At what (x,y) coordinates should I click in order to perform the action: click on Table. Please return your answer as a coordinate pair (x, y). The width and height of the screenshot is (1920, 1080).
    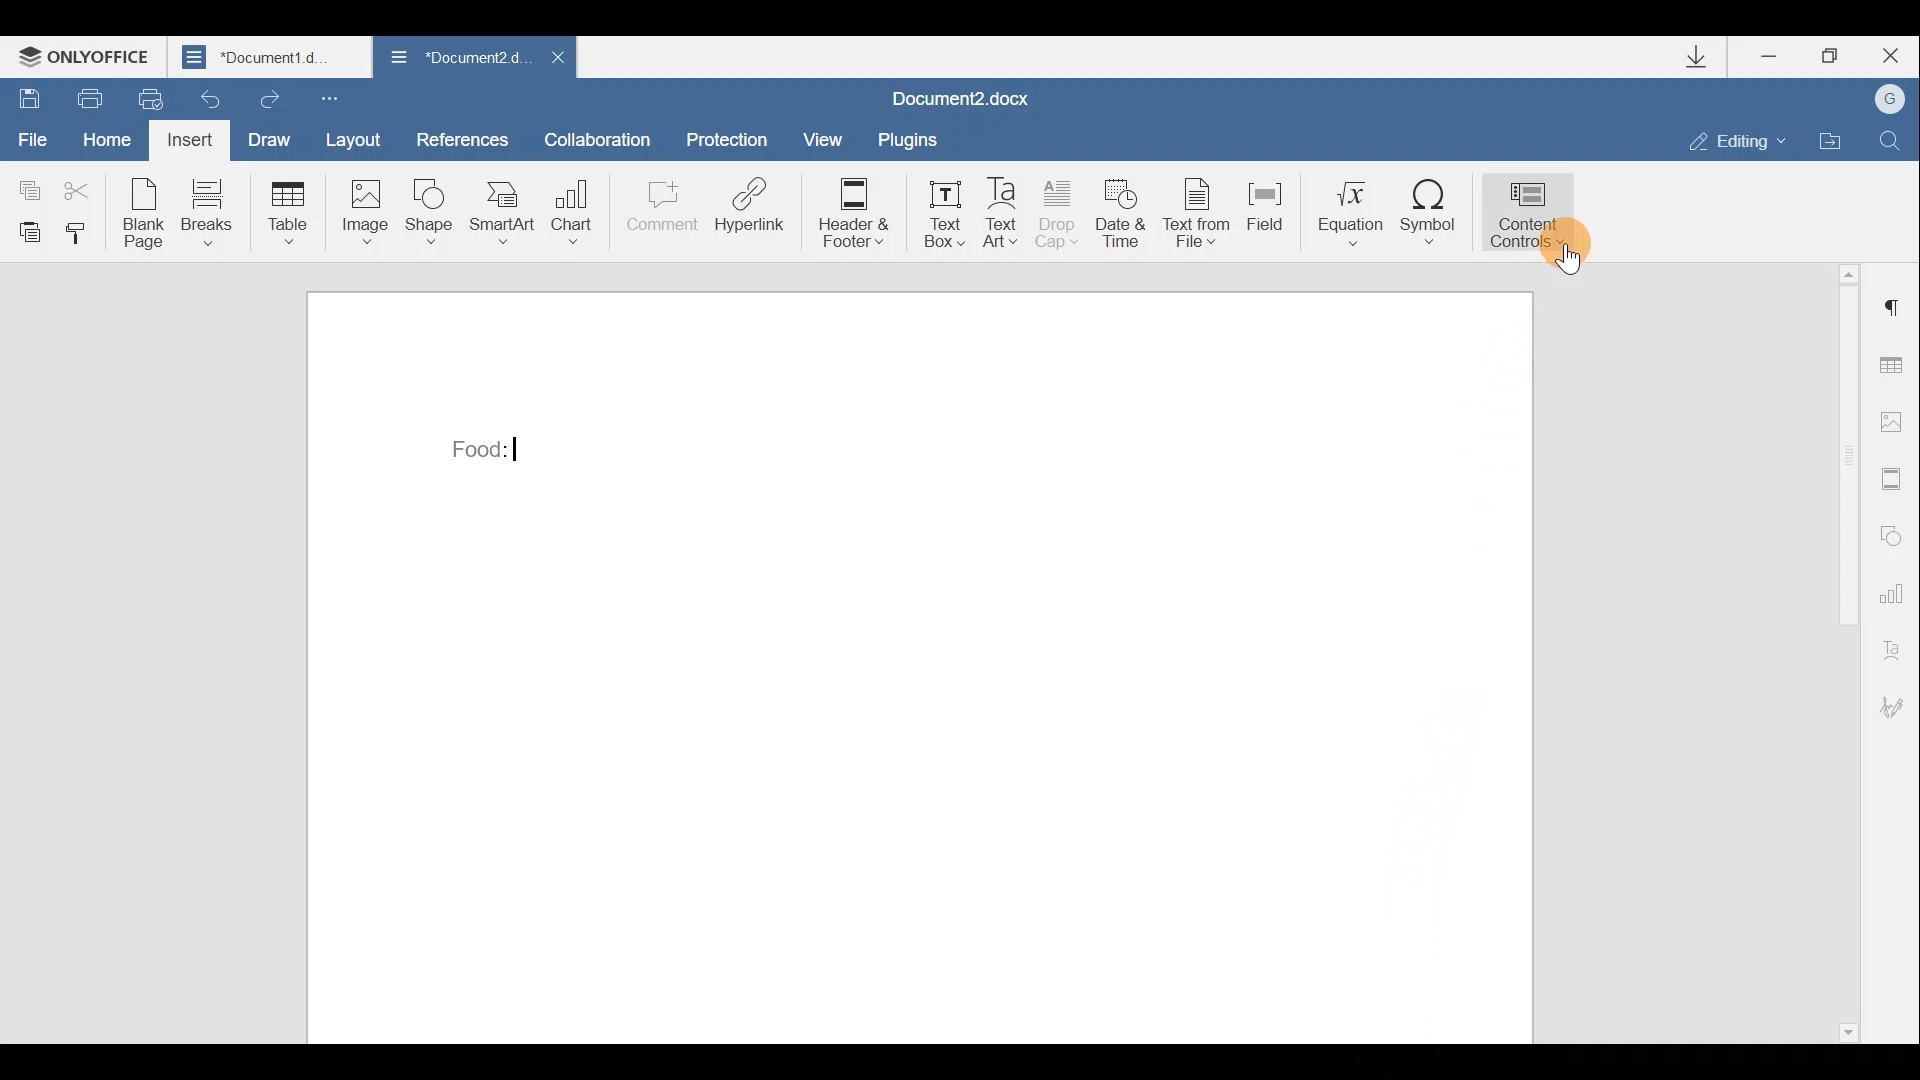
    Looking at the image, I should click on (289, 215).